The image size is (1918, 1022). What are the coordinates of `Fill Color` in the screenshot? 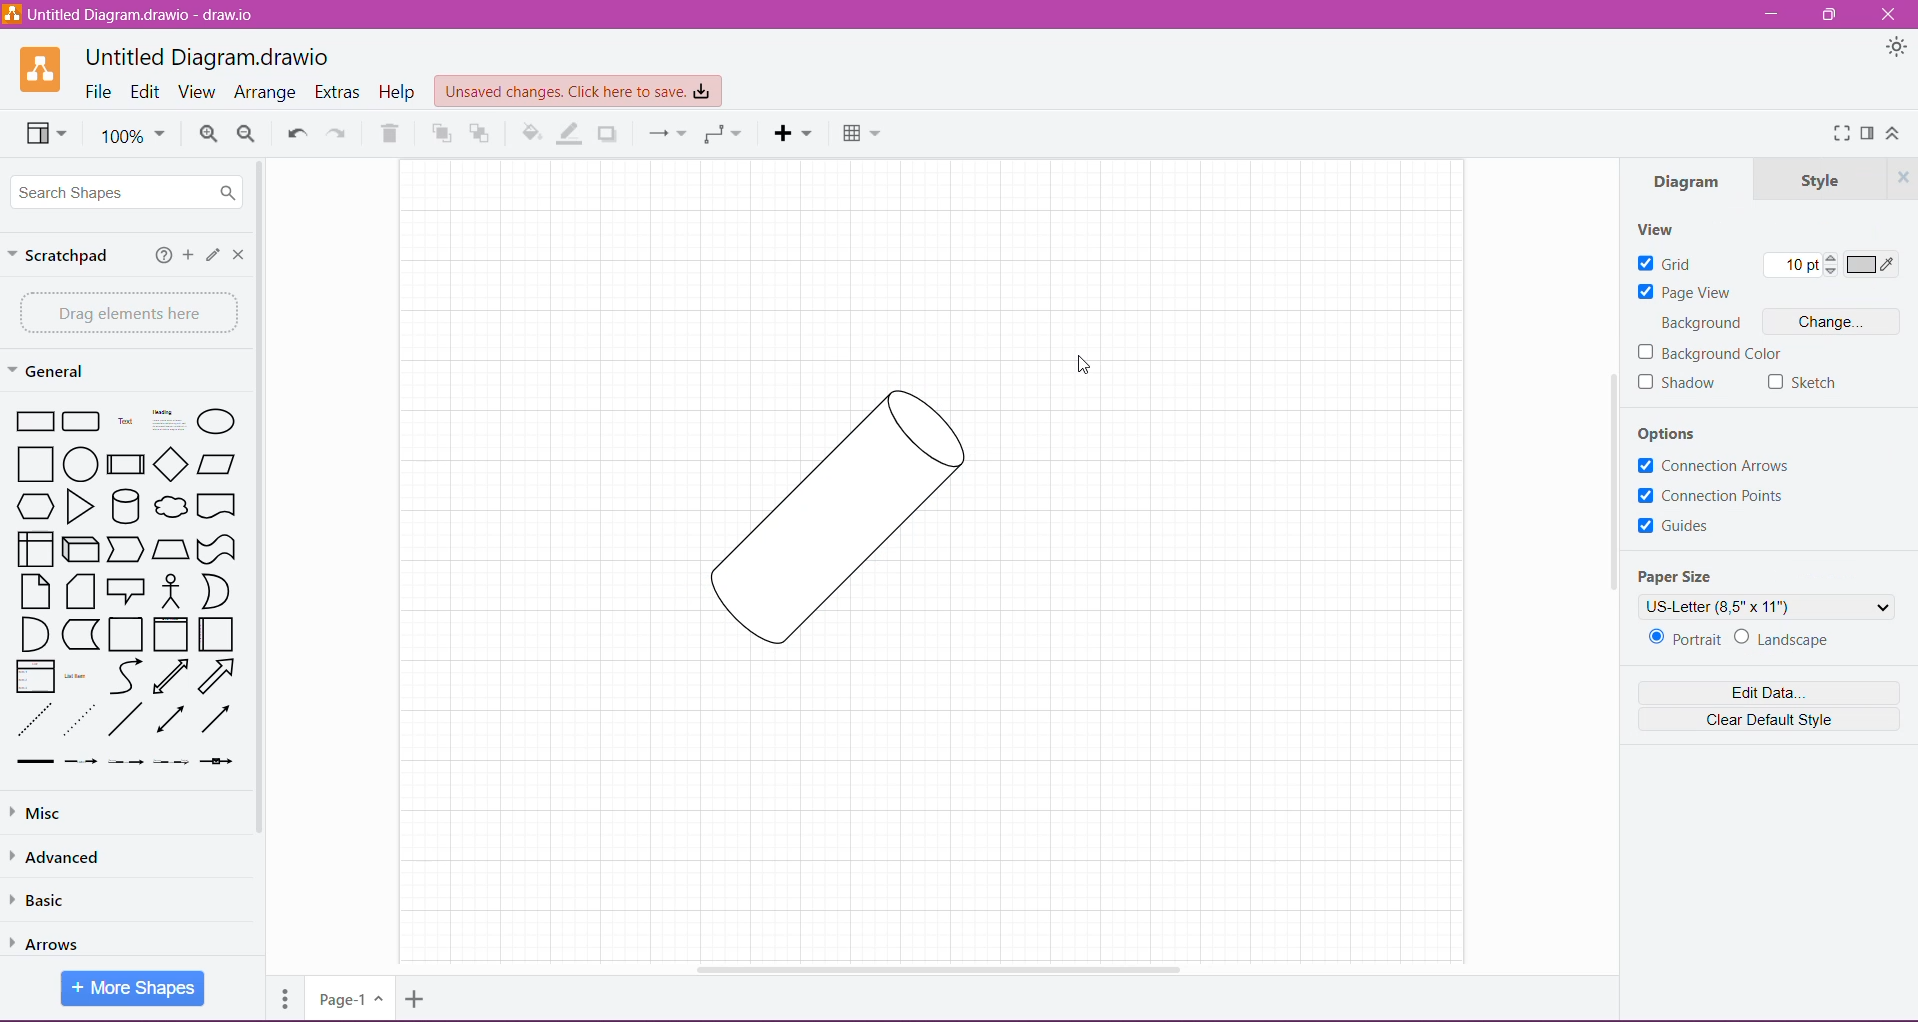 It's located at (527, 136).